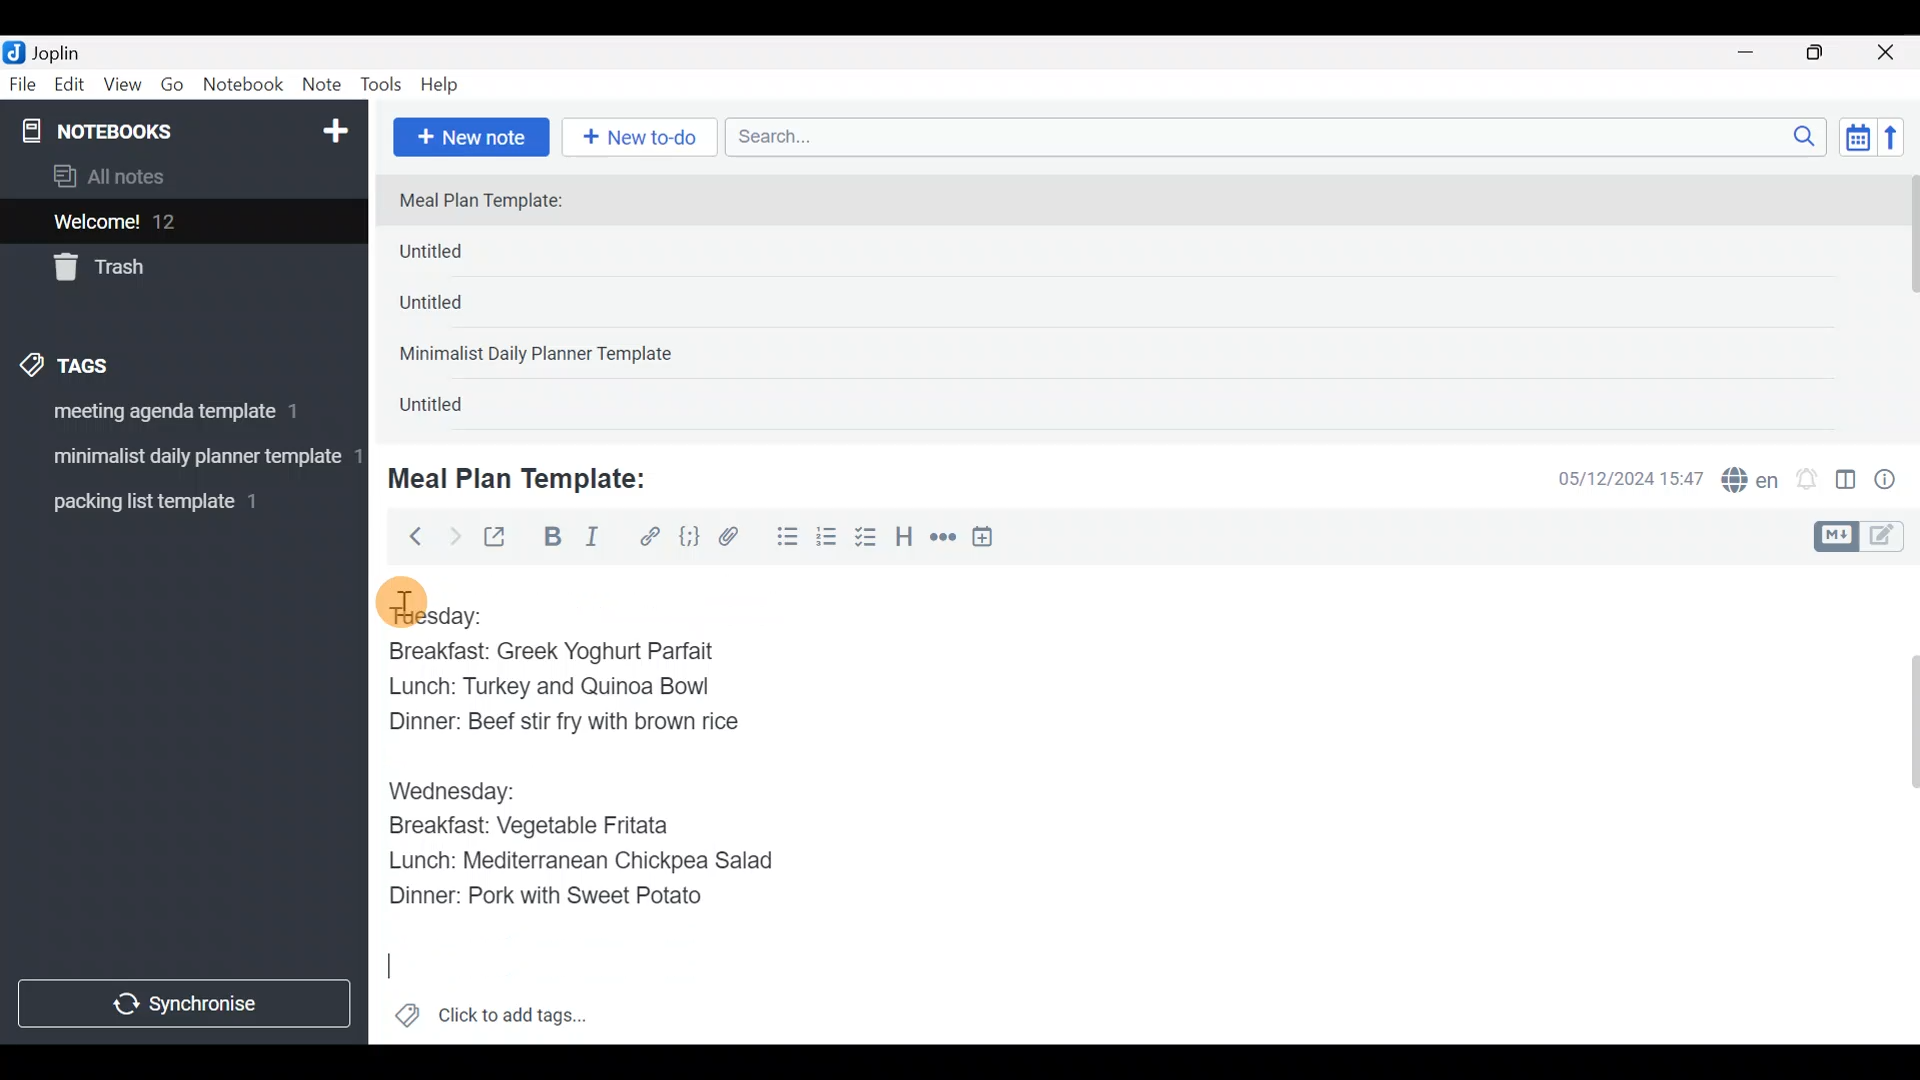  I want to click on Insert time, so click(992, 540).